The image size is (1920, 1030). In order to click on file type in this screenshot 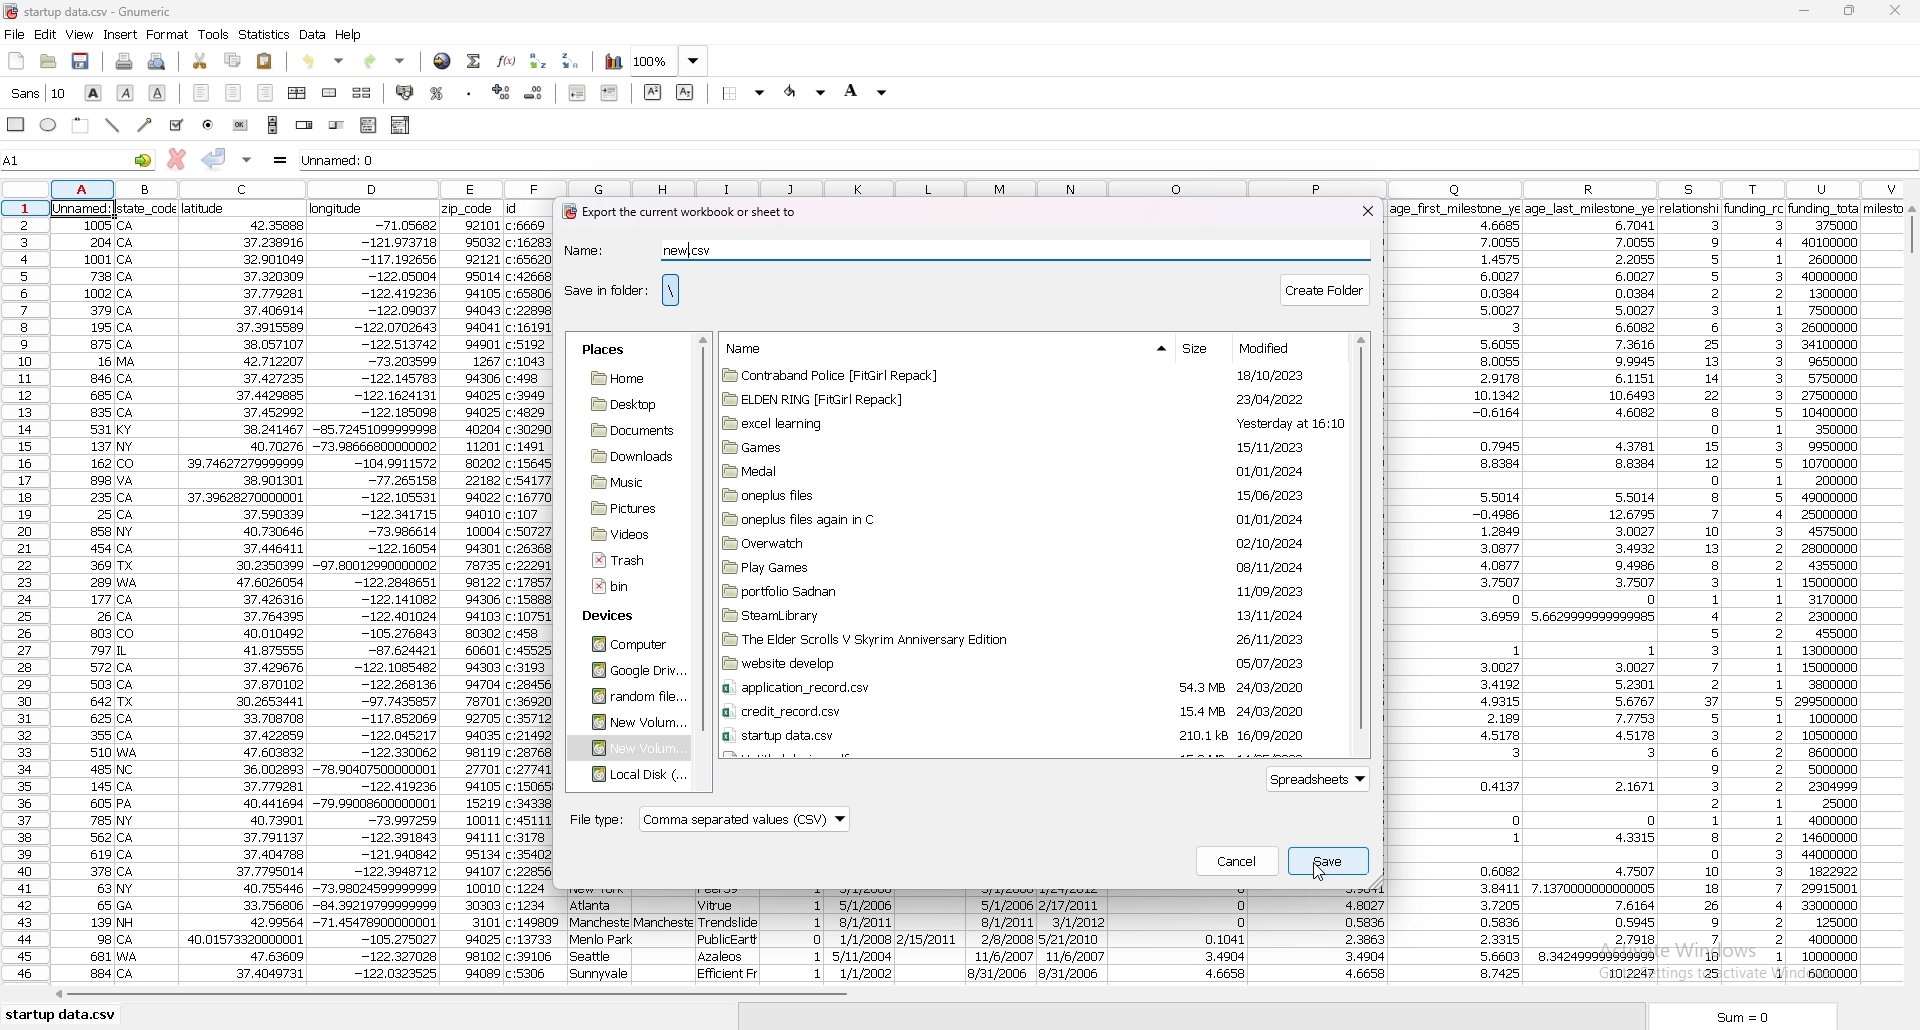, I will do `click(708, 821)`.